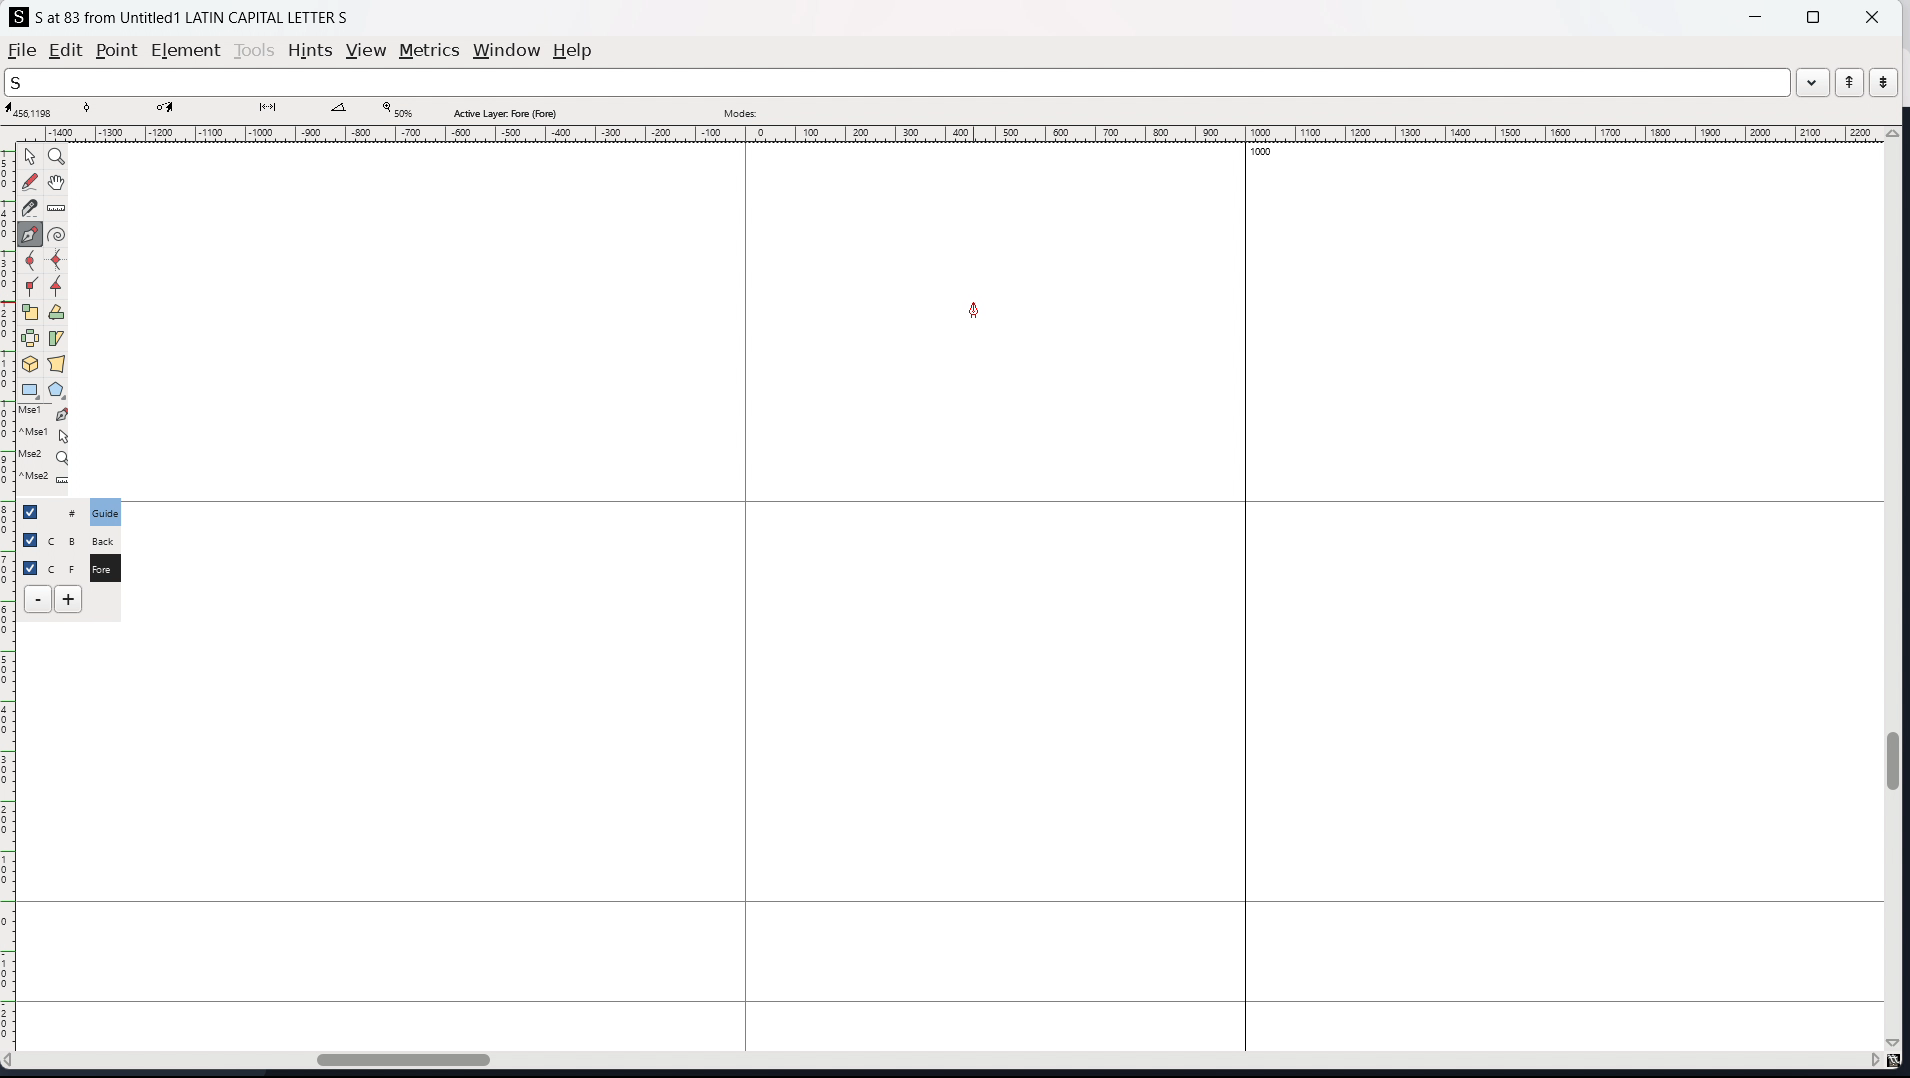  What do you see at coordinates (57, 340) in the screenshot?
I see `skew selection` at bounding box center [57, 340].